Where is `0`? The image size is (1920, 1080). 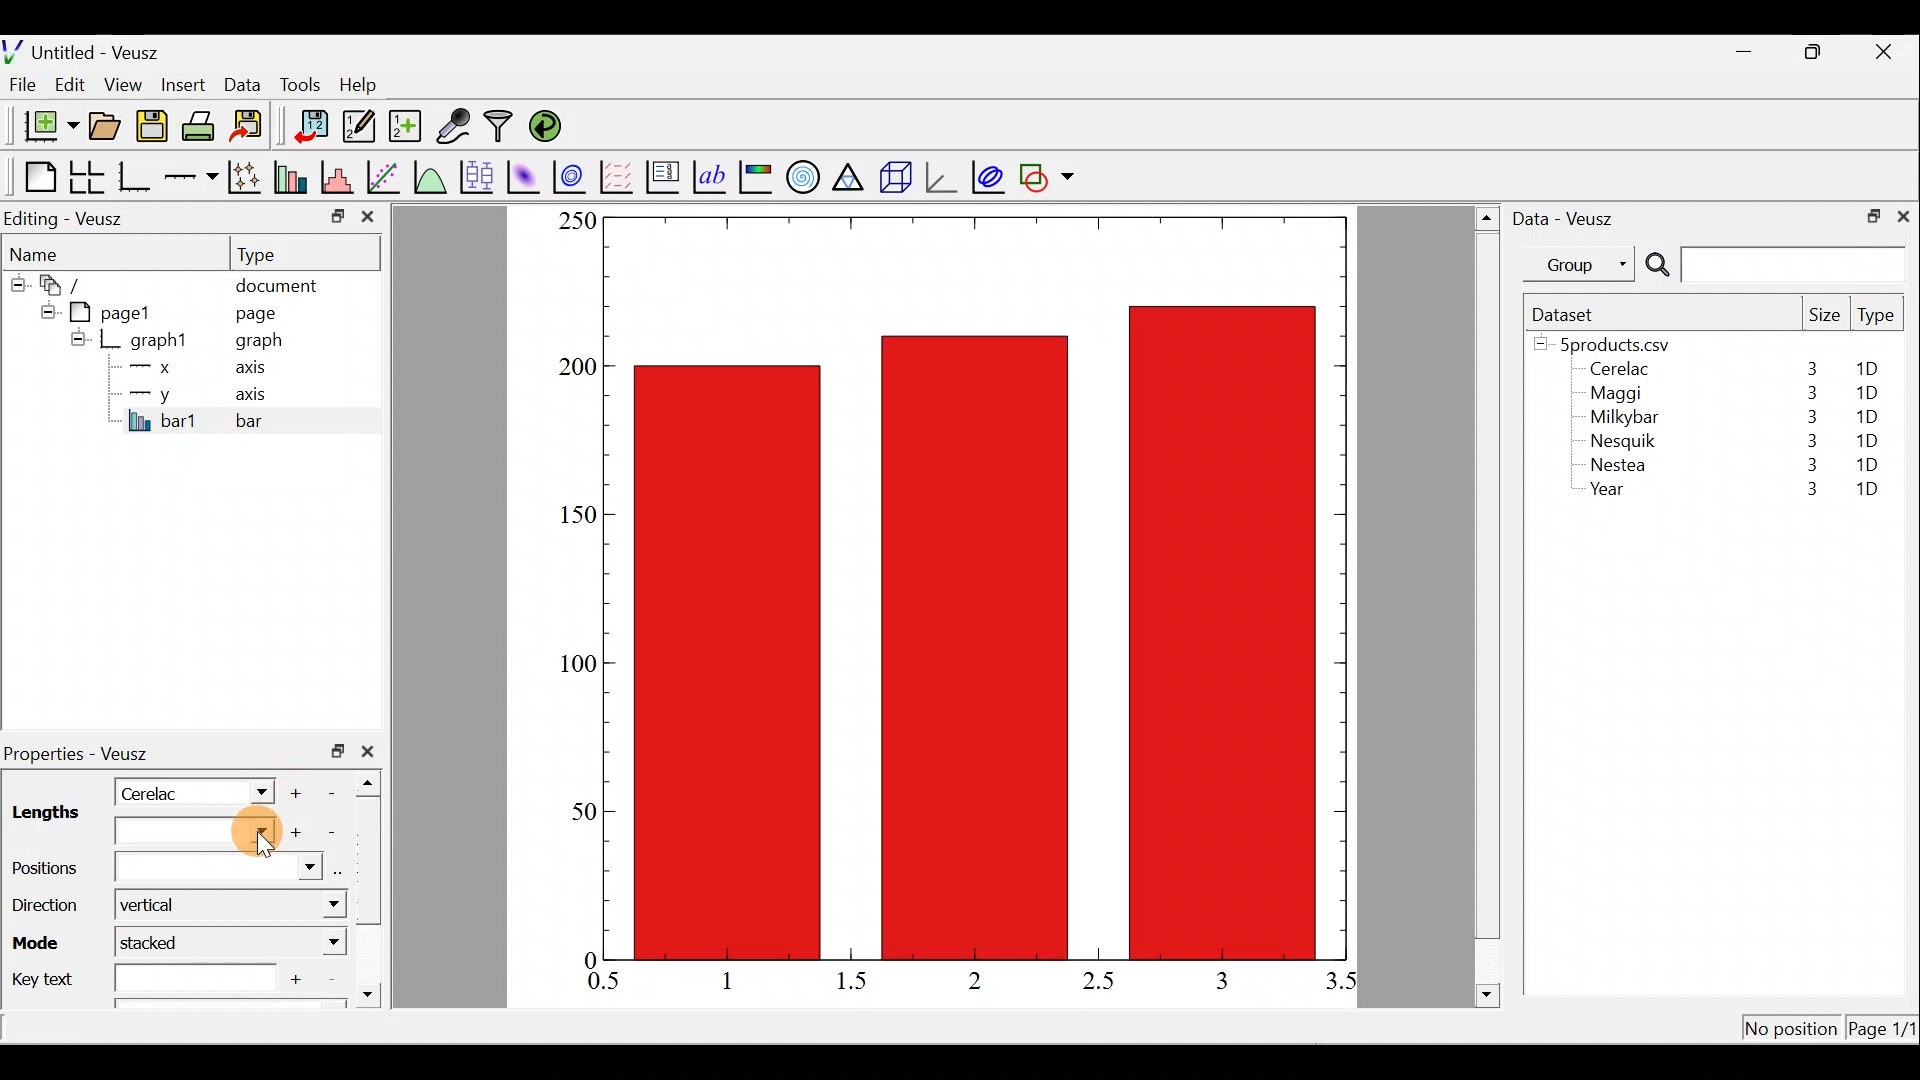 0 is located at coordinates (587, 959).